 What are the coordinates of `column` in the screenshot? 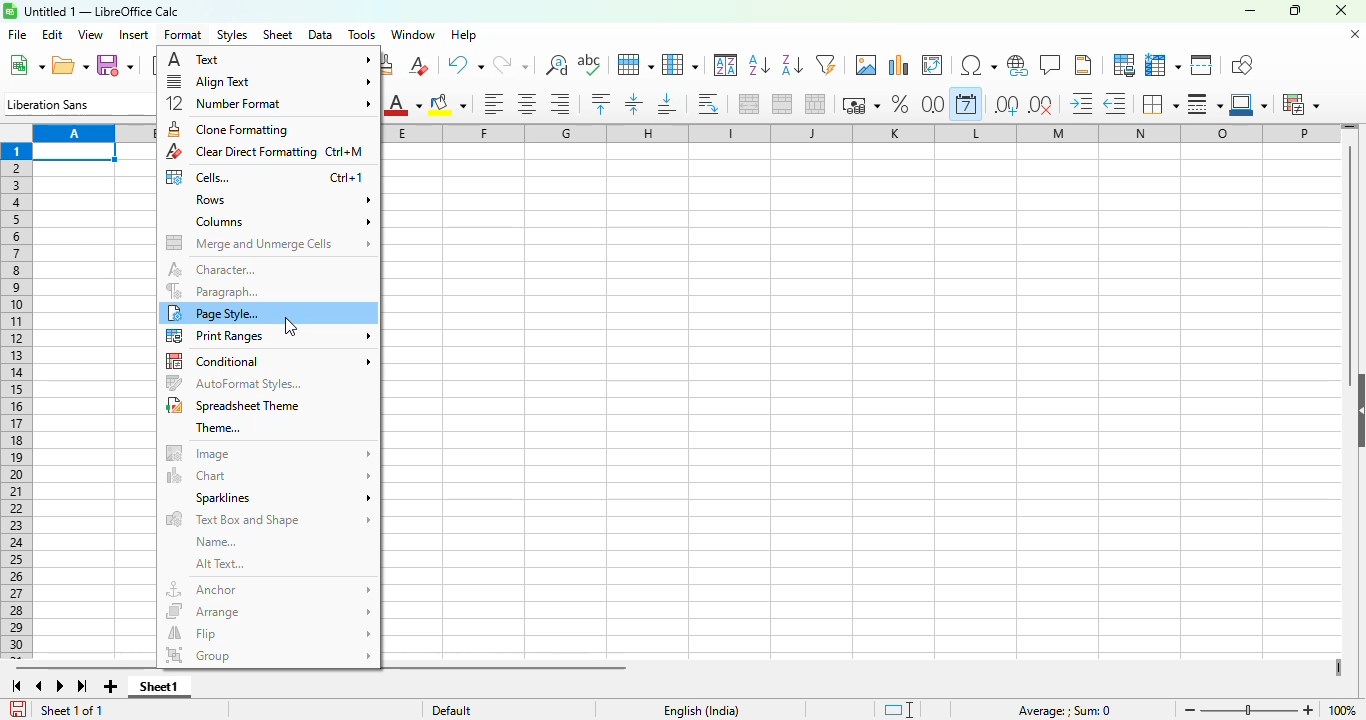 It's located at (680, 65).